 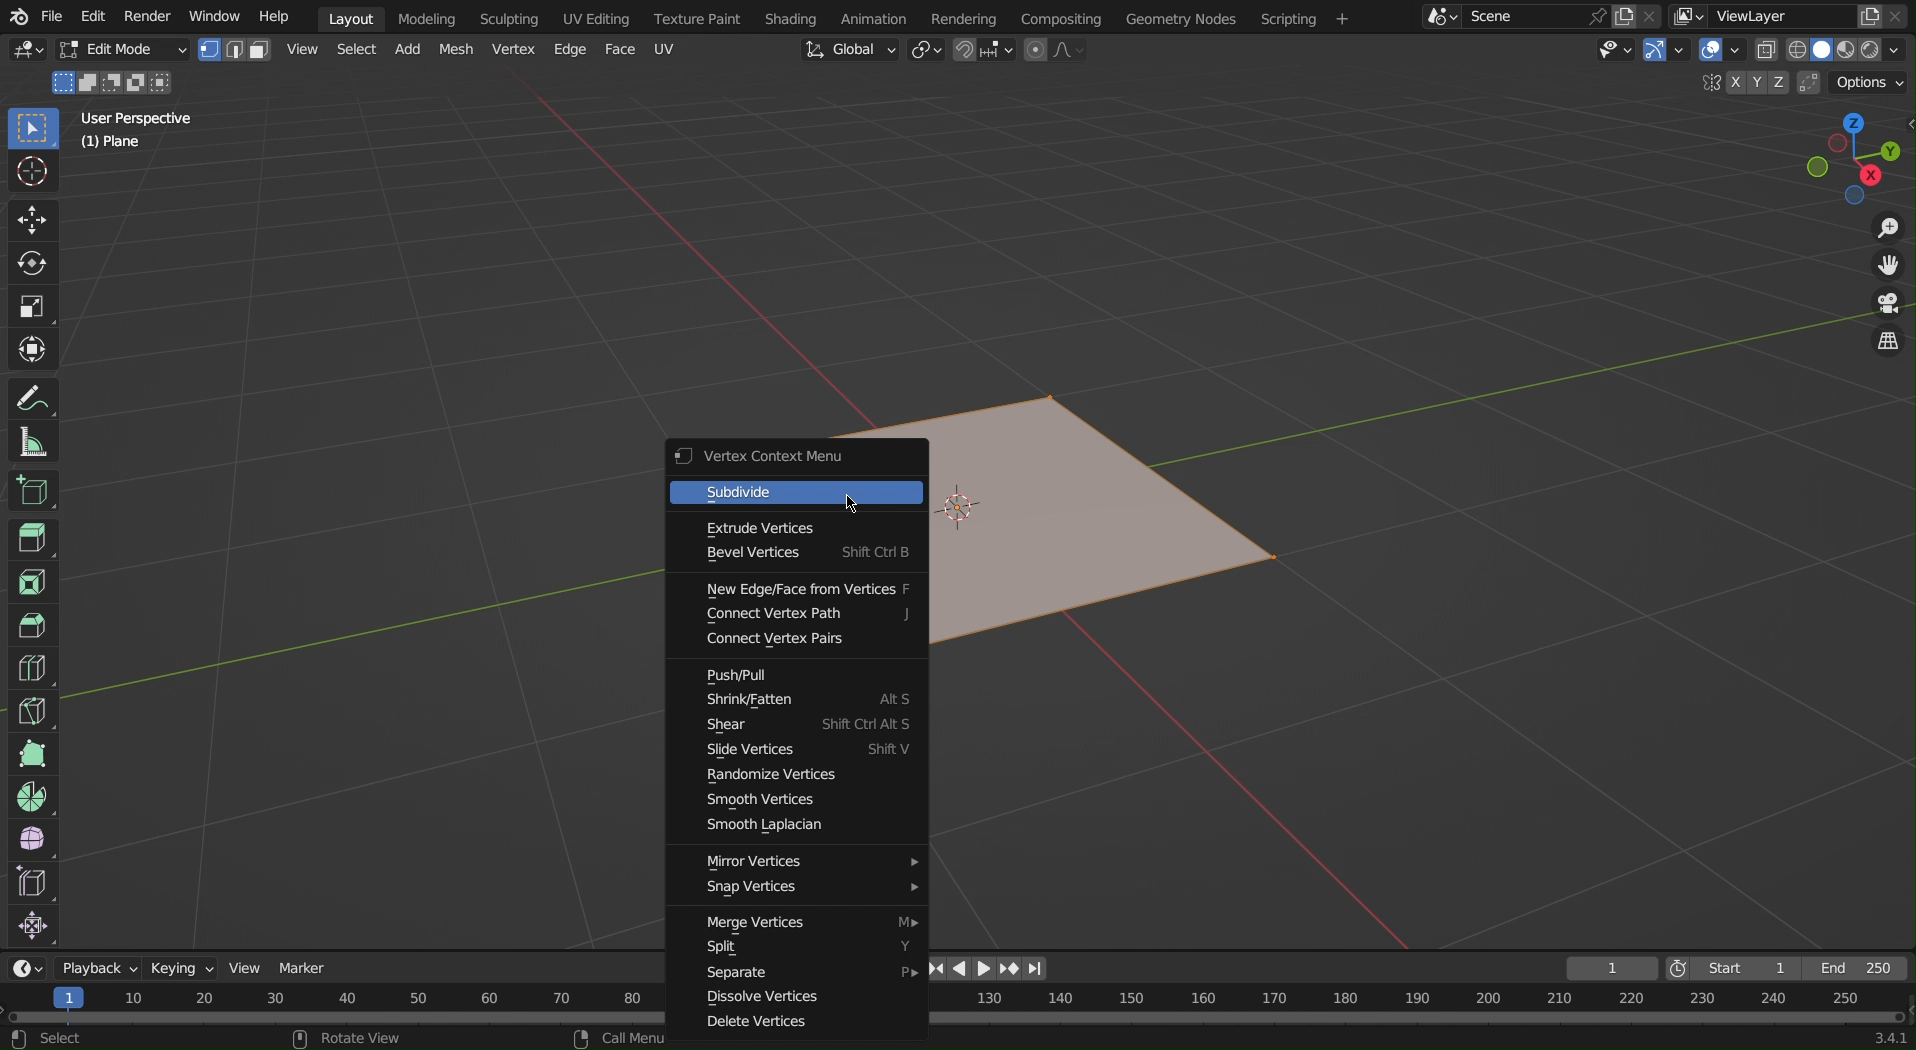 I want to click on Shading, so click(x=793, y=16).